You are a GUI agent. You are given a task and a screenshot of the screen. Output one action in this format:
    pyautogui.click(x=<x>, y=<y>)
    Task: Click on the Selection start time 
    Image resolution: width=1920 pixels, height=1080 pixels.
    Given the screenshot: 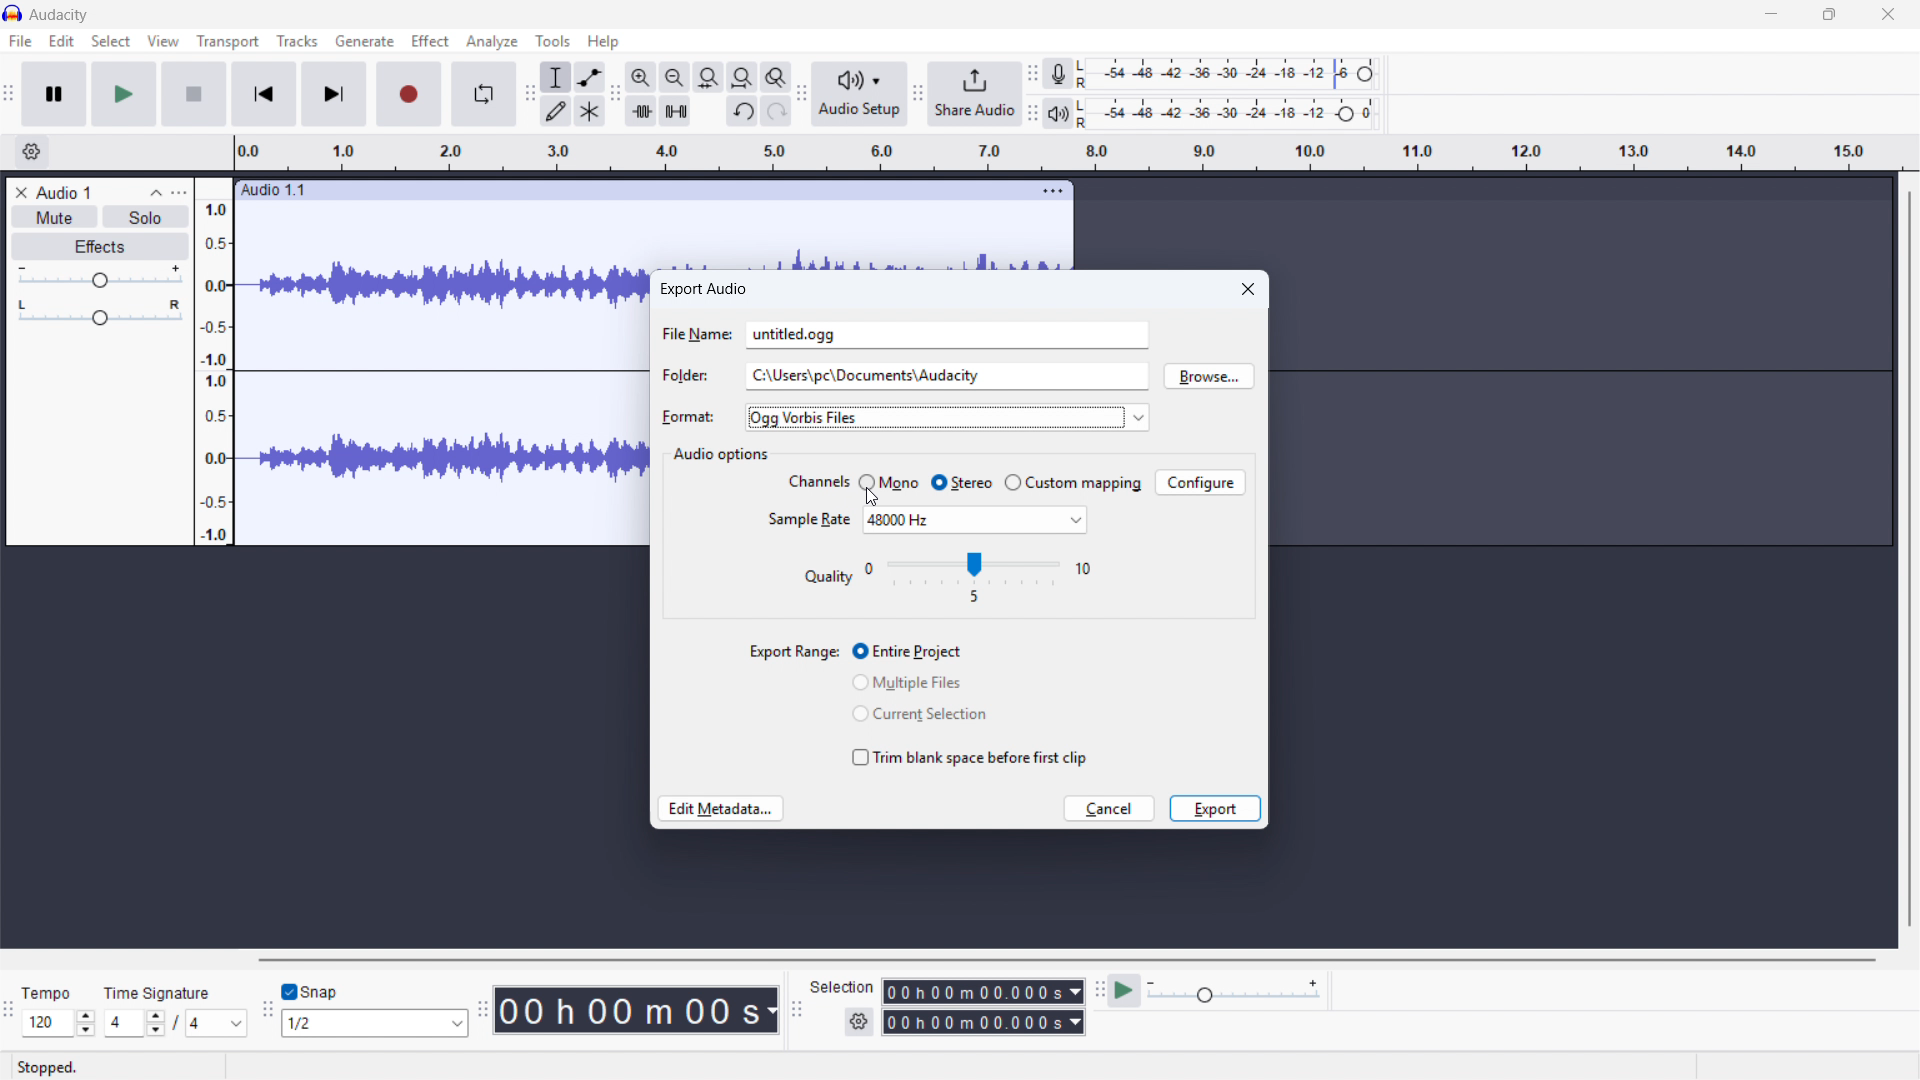 What is the action you would take?
    pyautogui.click(x=982, y=991)
    